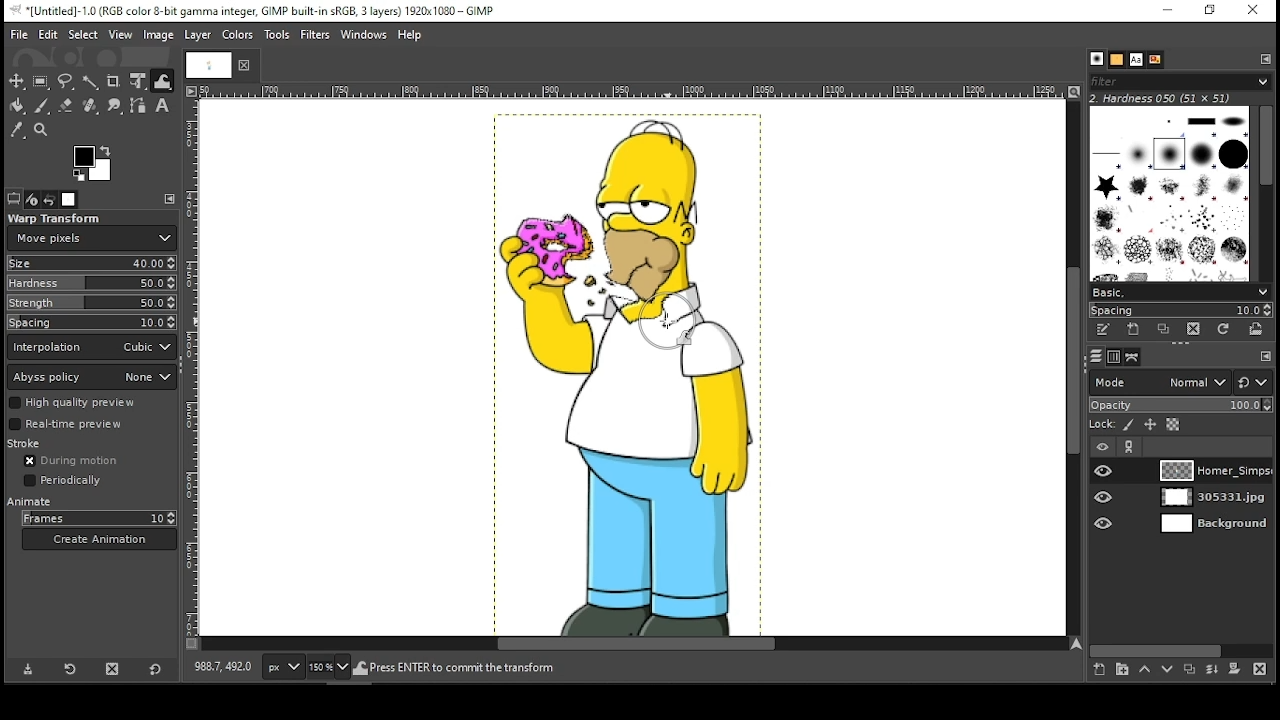 This screenshot has height=720, width=1280. I want to click on icon and filename, so click(257, 10).